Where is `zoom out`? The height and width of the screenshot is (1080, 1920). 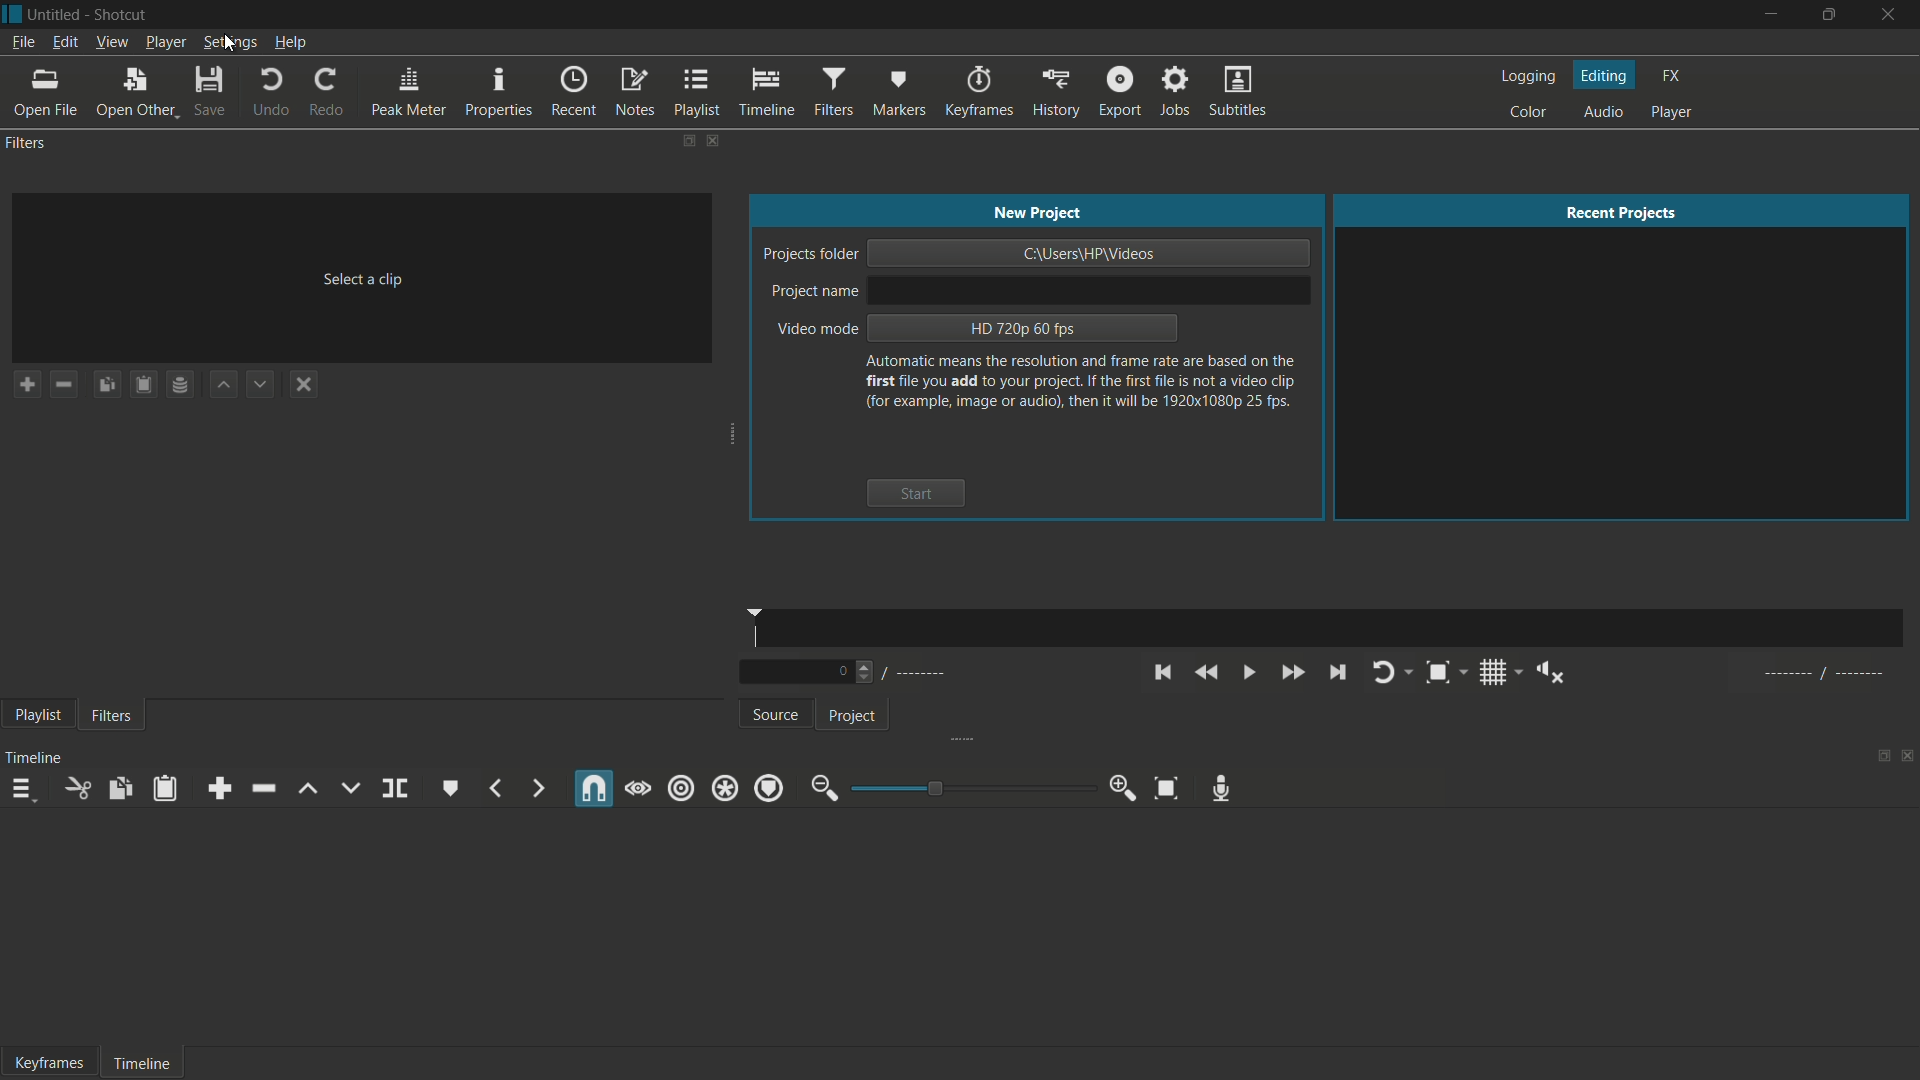
zoom out is located at coordinates (821, 789).